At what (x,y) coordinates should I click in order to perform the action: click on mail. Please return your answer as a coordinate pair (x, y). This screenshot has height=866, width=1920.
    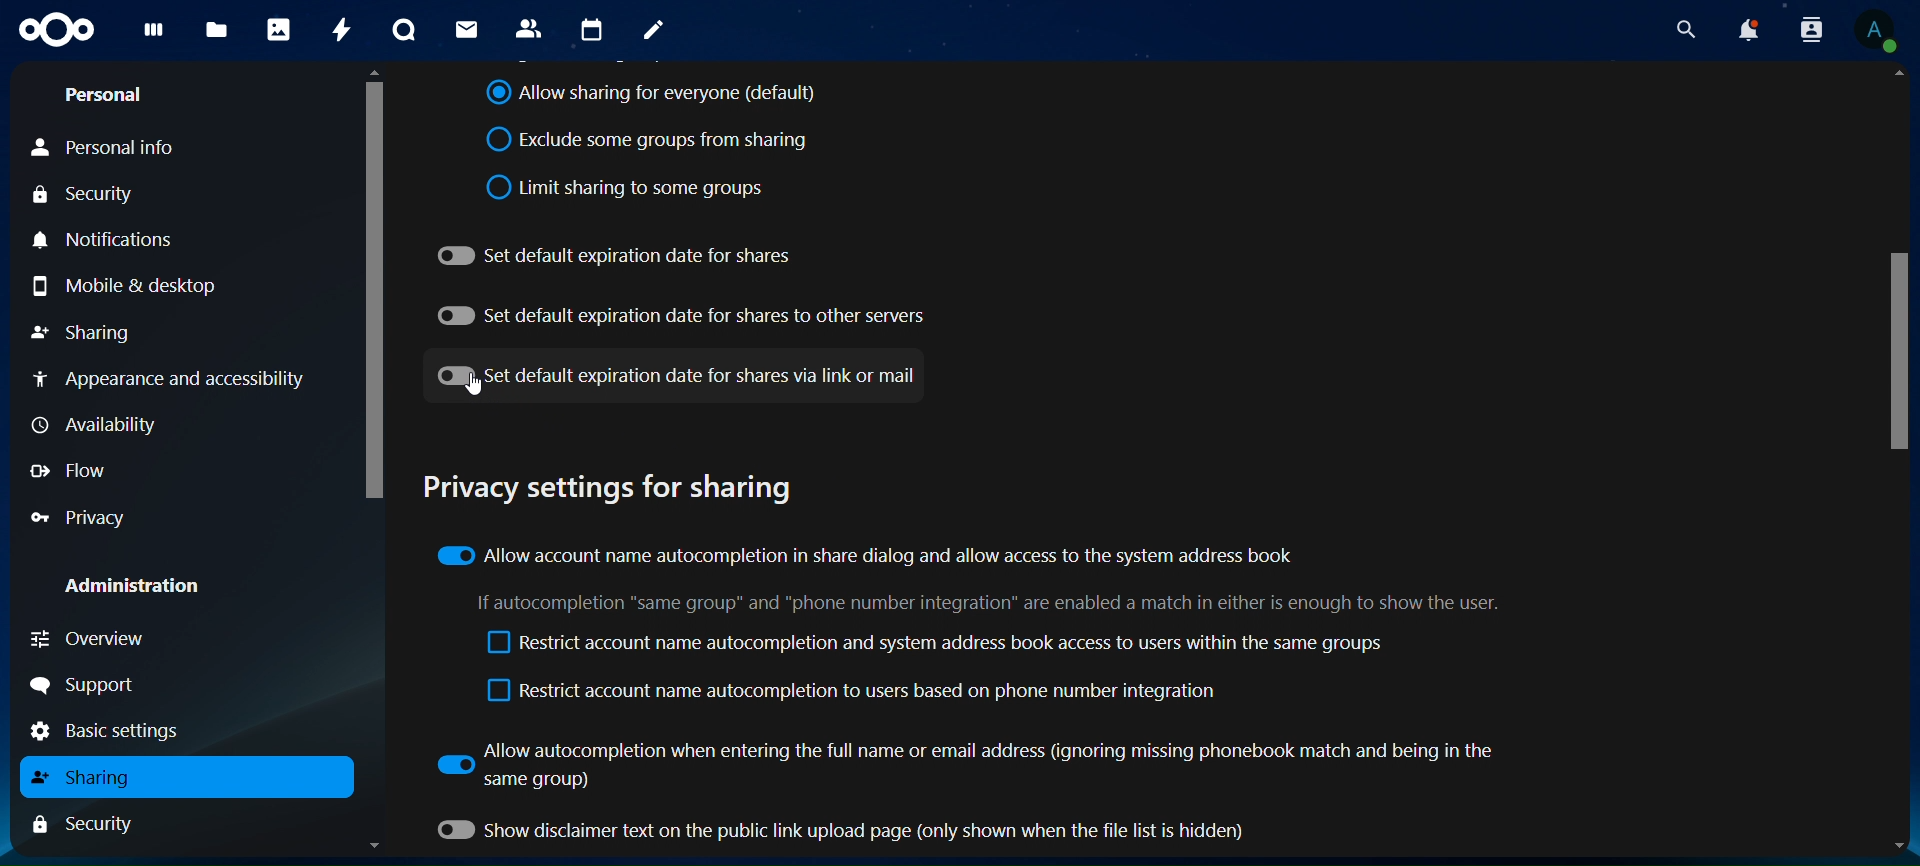
    Looking at the image, I should click on (463, 30).